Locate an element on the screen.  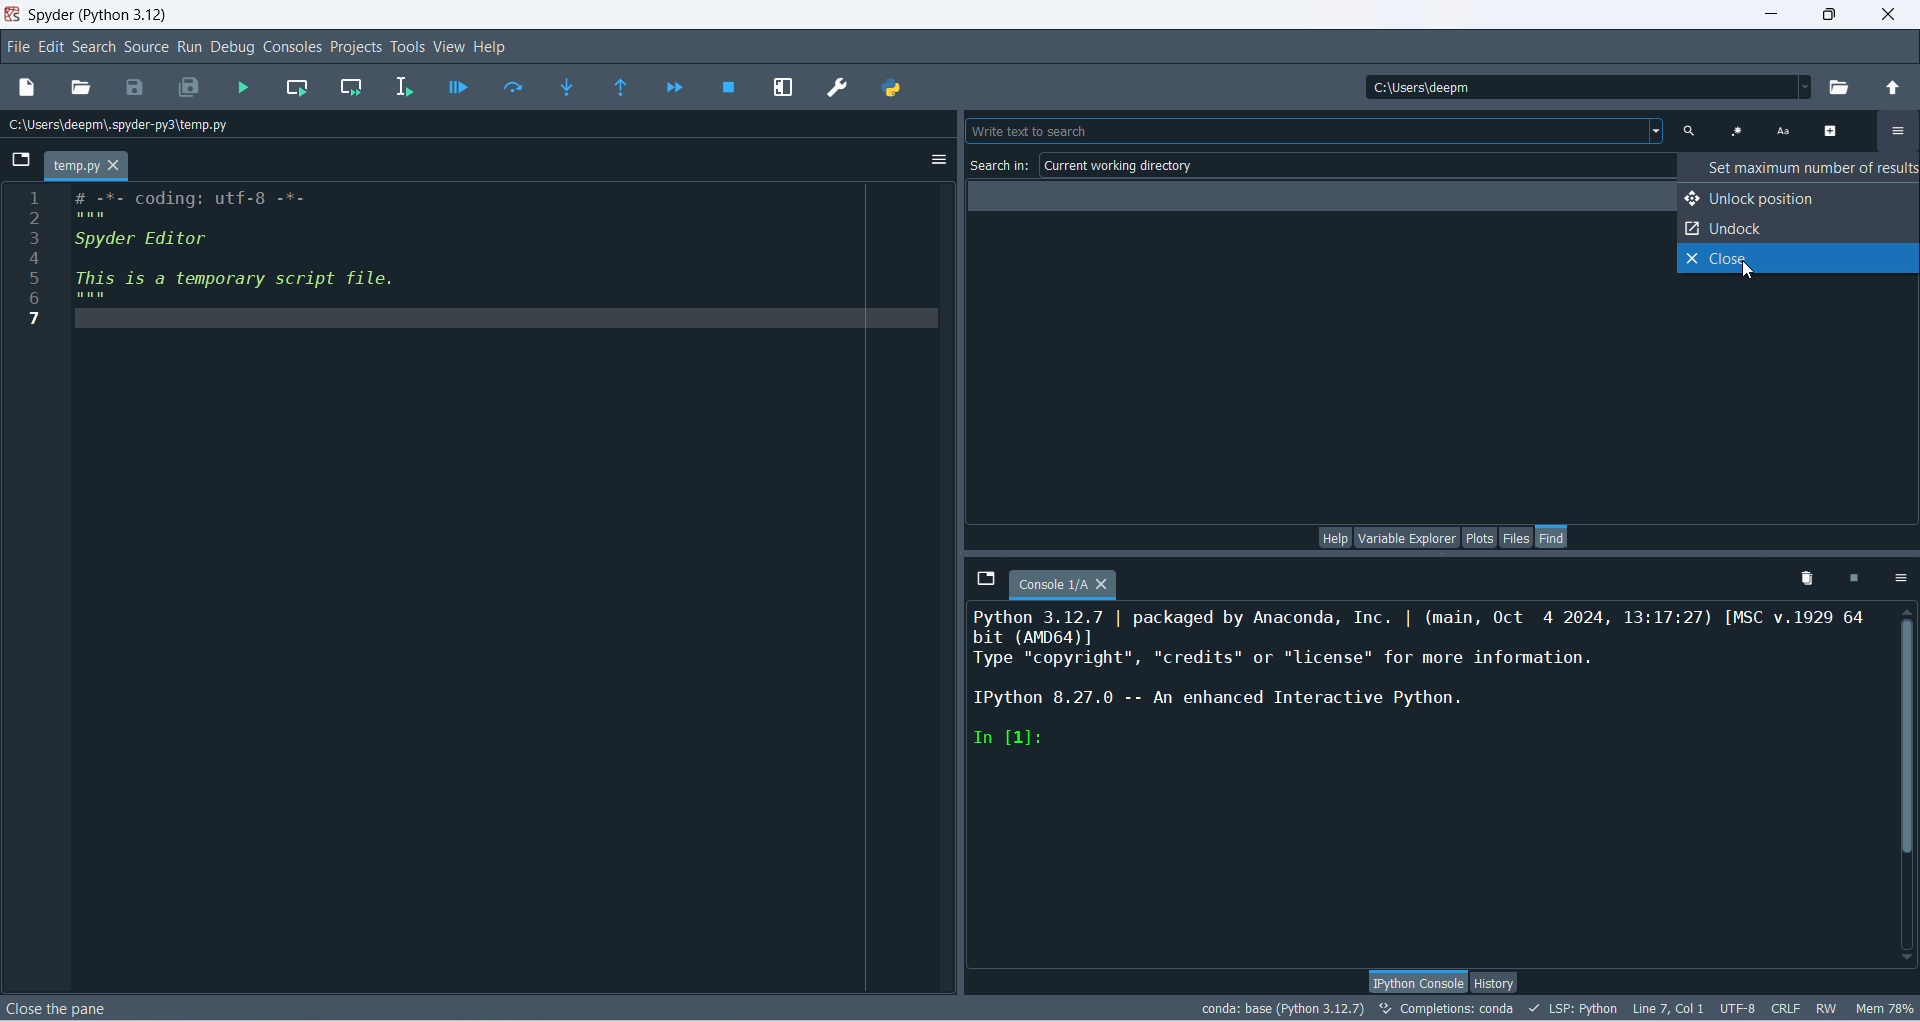
edit is located at coordinates (49, 47).